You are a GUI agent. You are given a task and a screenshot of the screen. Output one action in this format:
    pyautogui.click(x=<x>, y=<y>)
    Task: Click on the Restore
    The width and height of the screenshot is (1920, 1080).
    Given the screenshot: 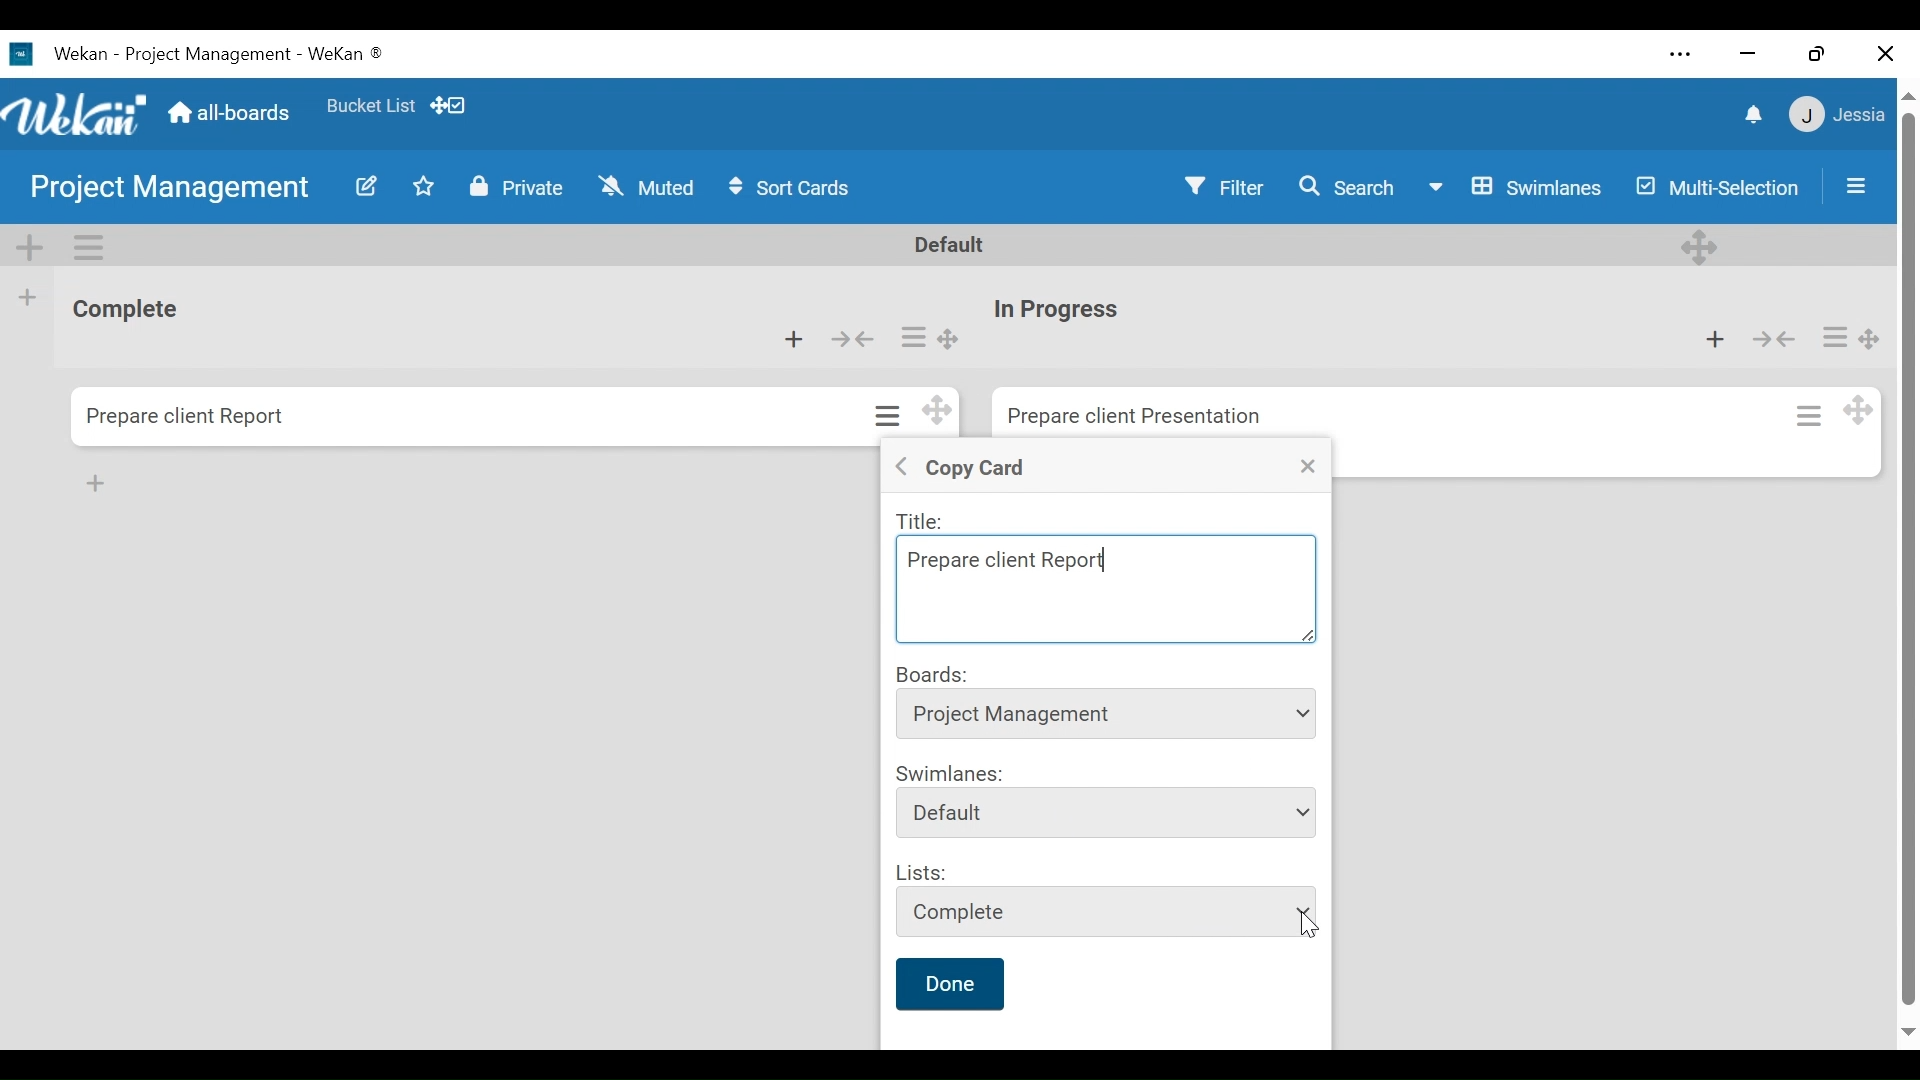 What is the action you would take?
    pyautogui.click(x=1820, y=52)
    